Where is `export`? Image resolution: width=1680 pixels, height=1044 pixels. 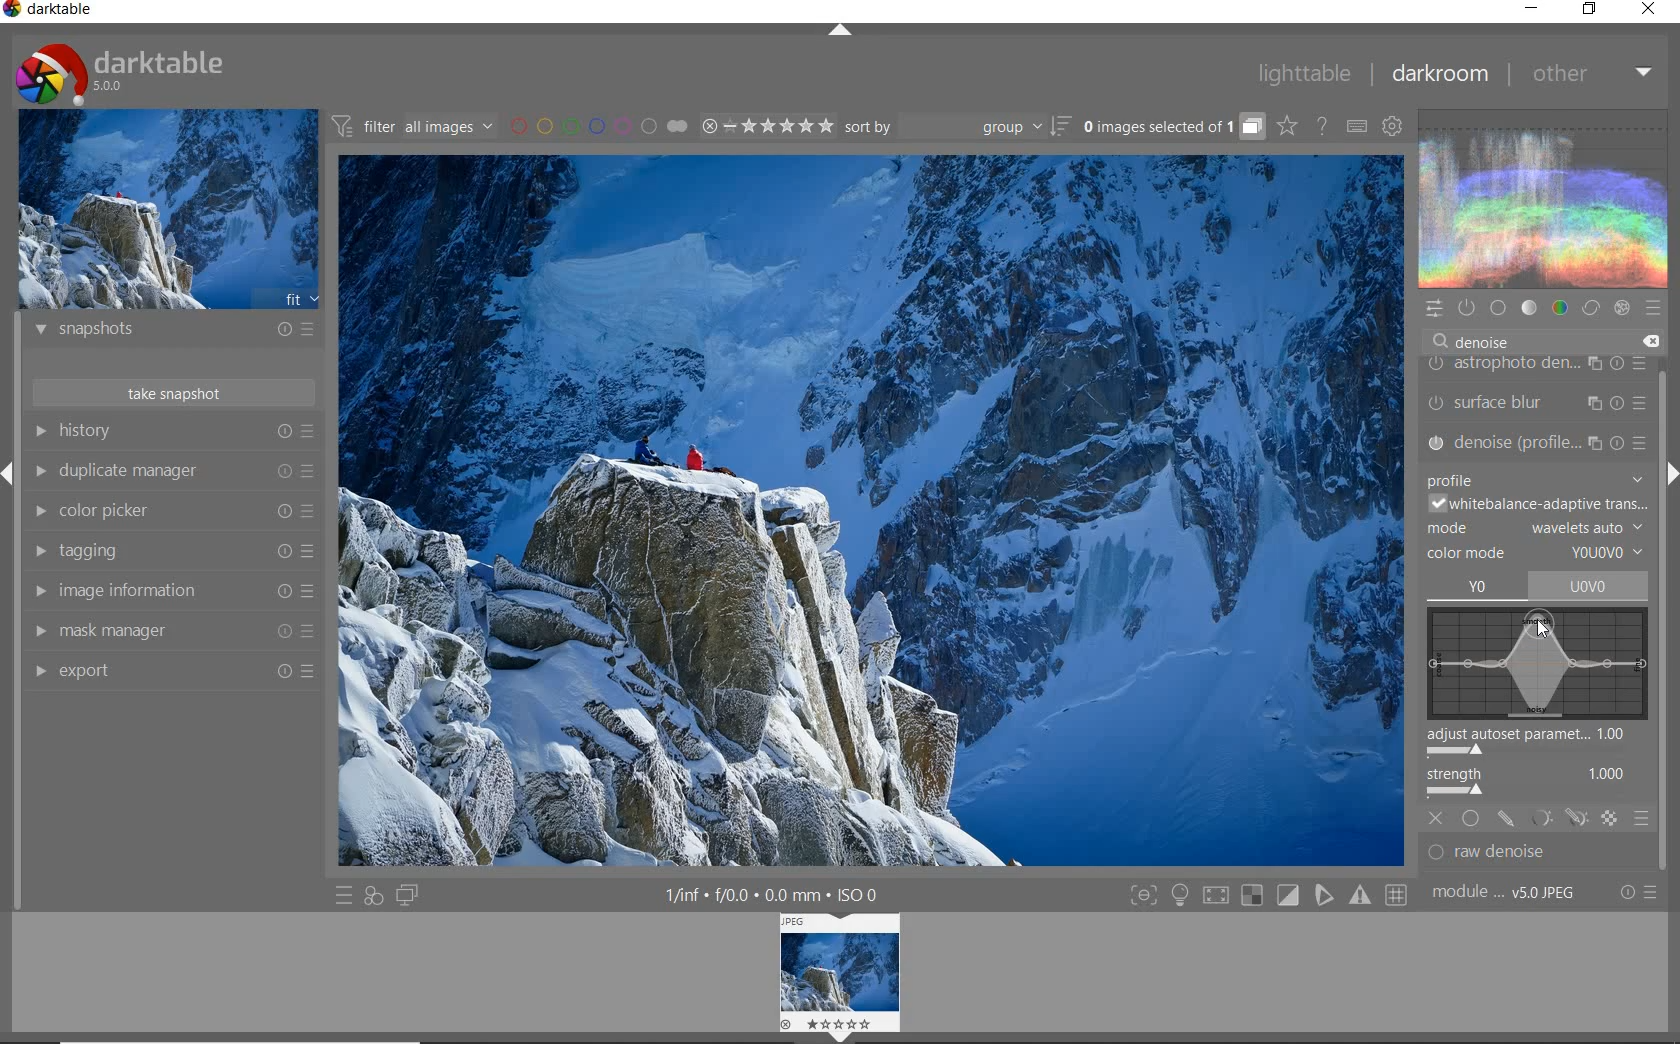
export is located at coordinates (170, 670).